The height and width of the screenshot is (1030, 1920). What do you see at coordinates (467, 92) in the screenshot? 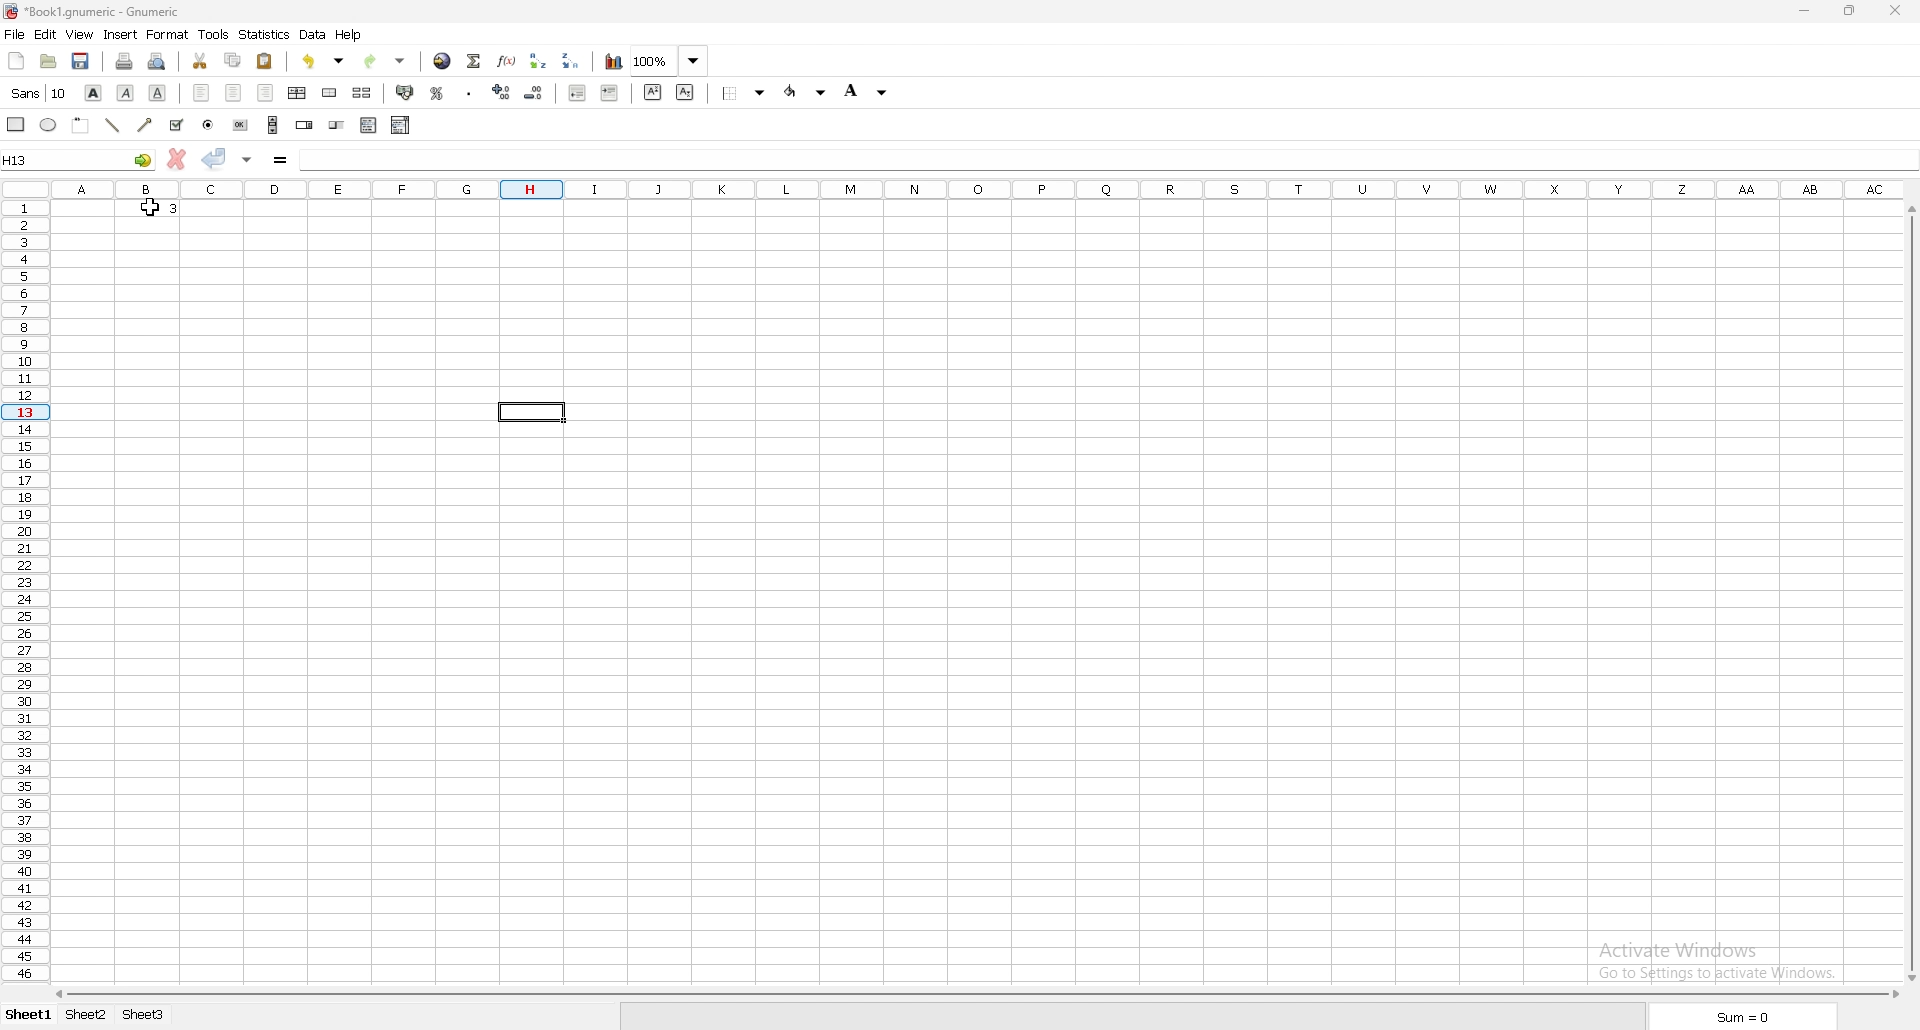
I see `thousand separator` at bounding box center [467, 92].